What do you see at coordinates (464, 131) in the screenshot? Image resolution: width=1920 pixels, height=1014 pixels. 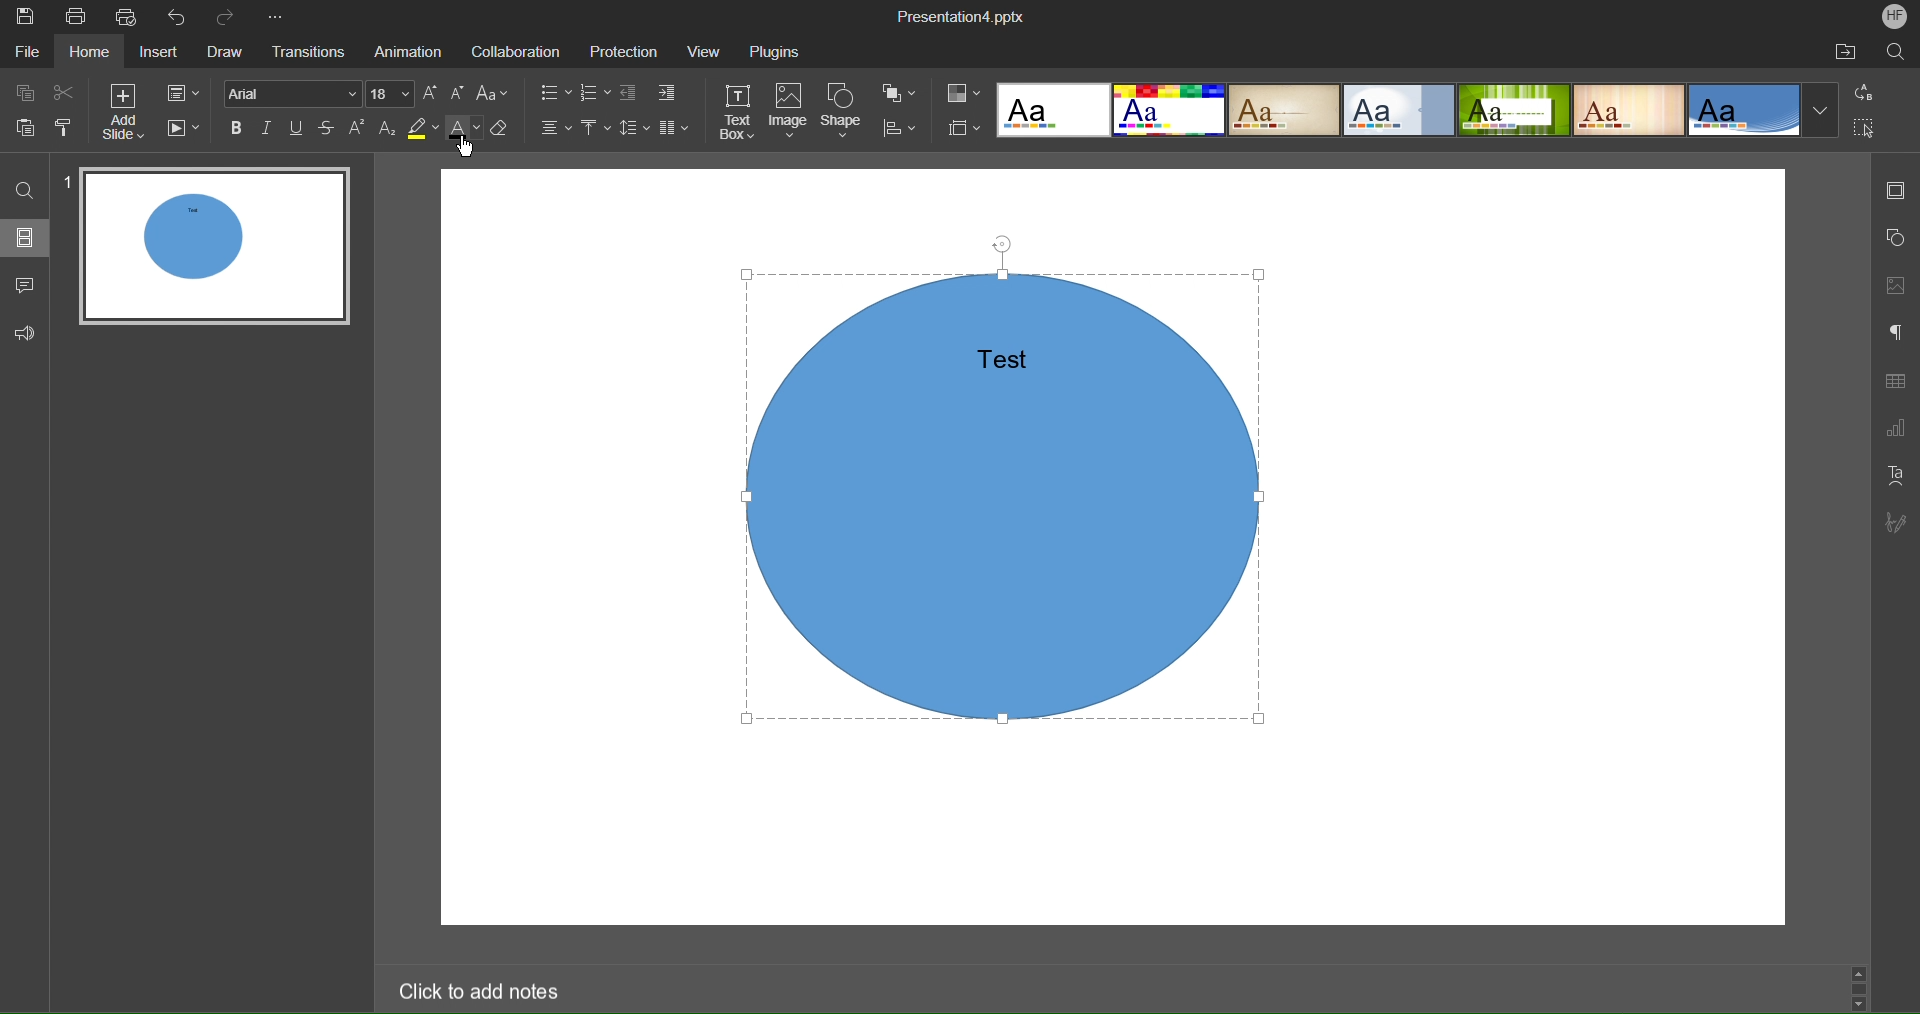 I see `Text Color` at bounding box center [464, 131].